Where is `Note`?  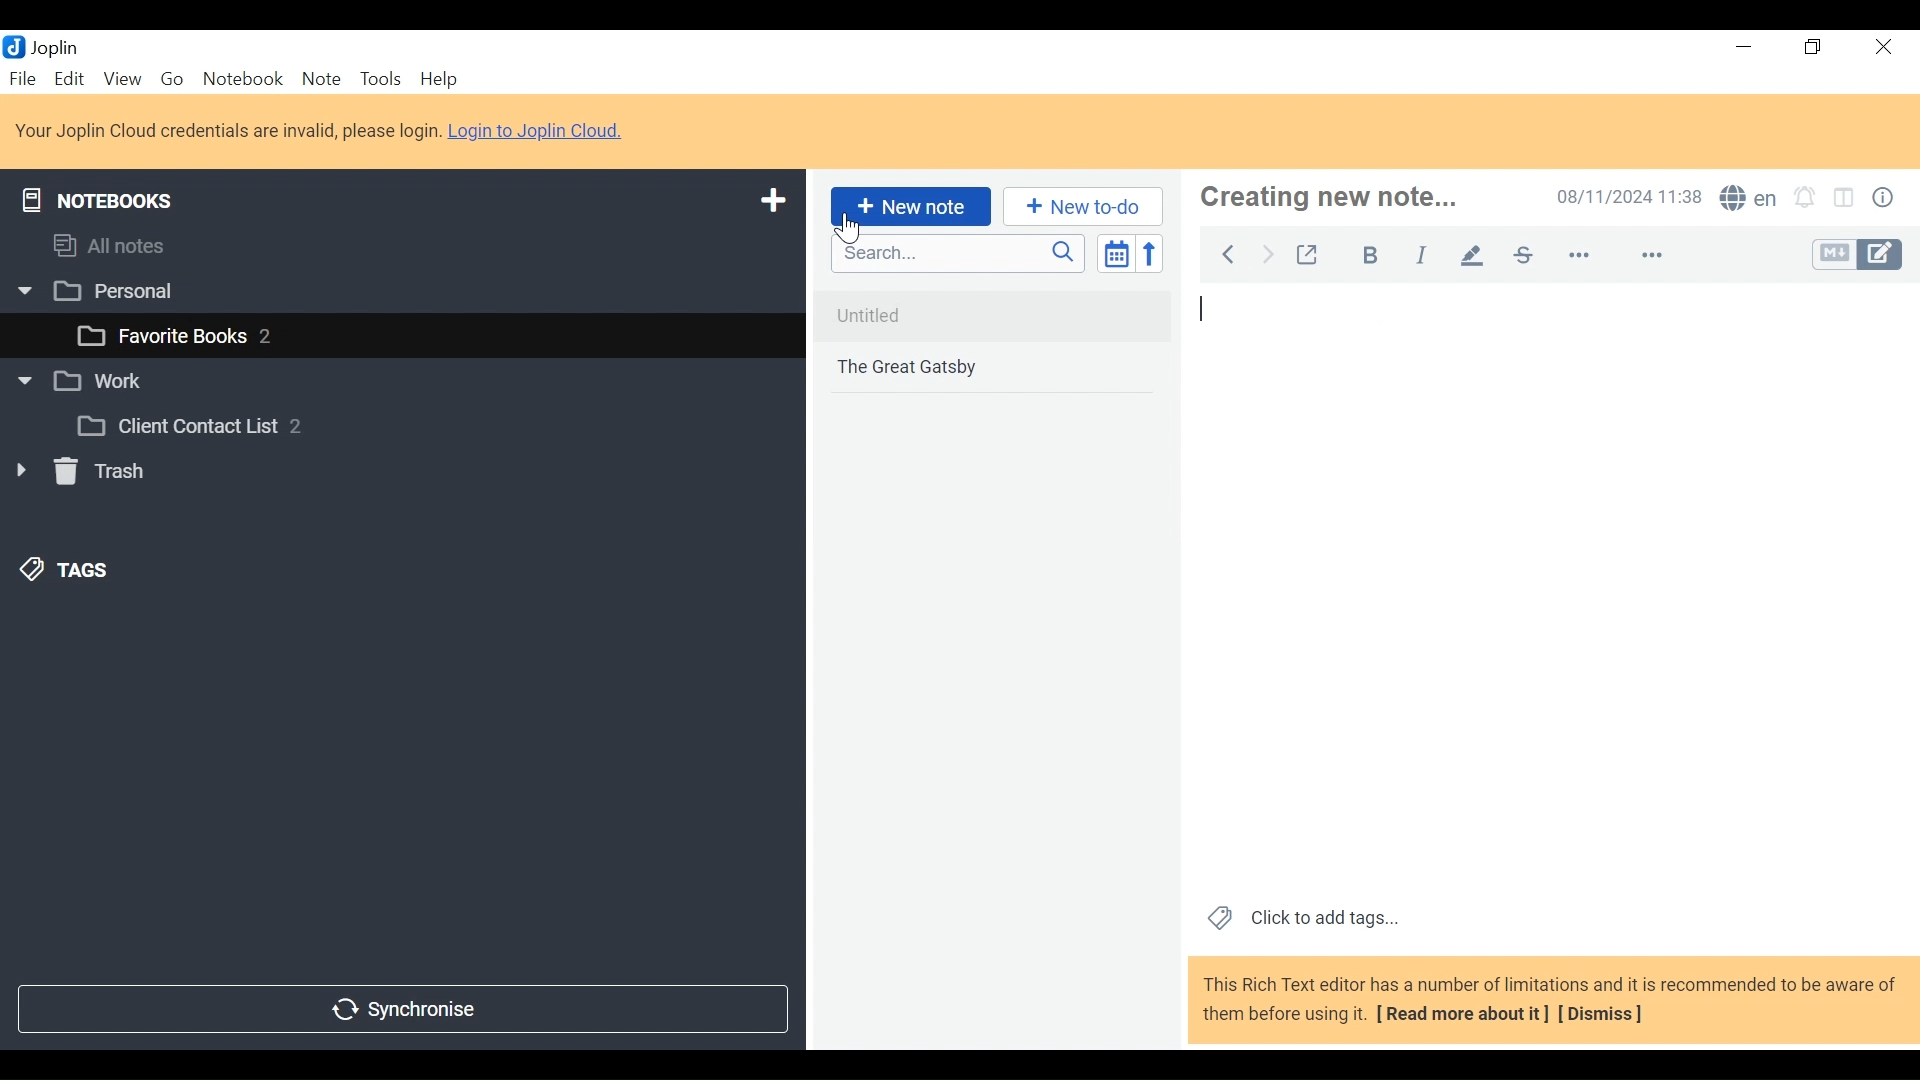
Note is located at coordinates (319, 79).